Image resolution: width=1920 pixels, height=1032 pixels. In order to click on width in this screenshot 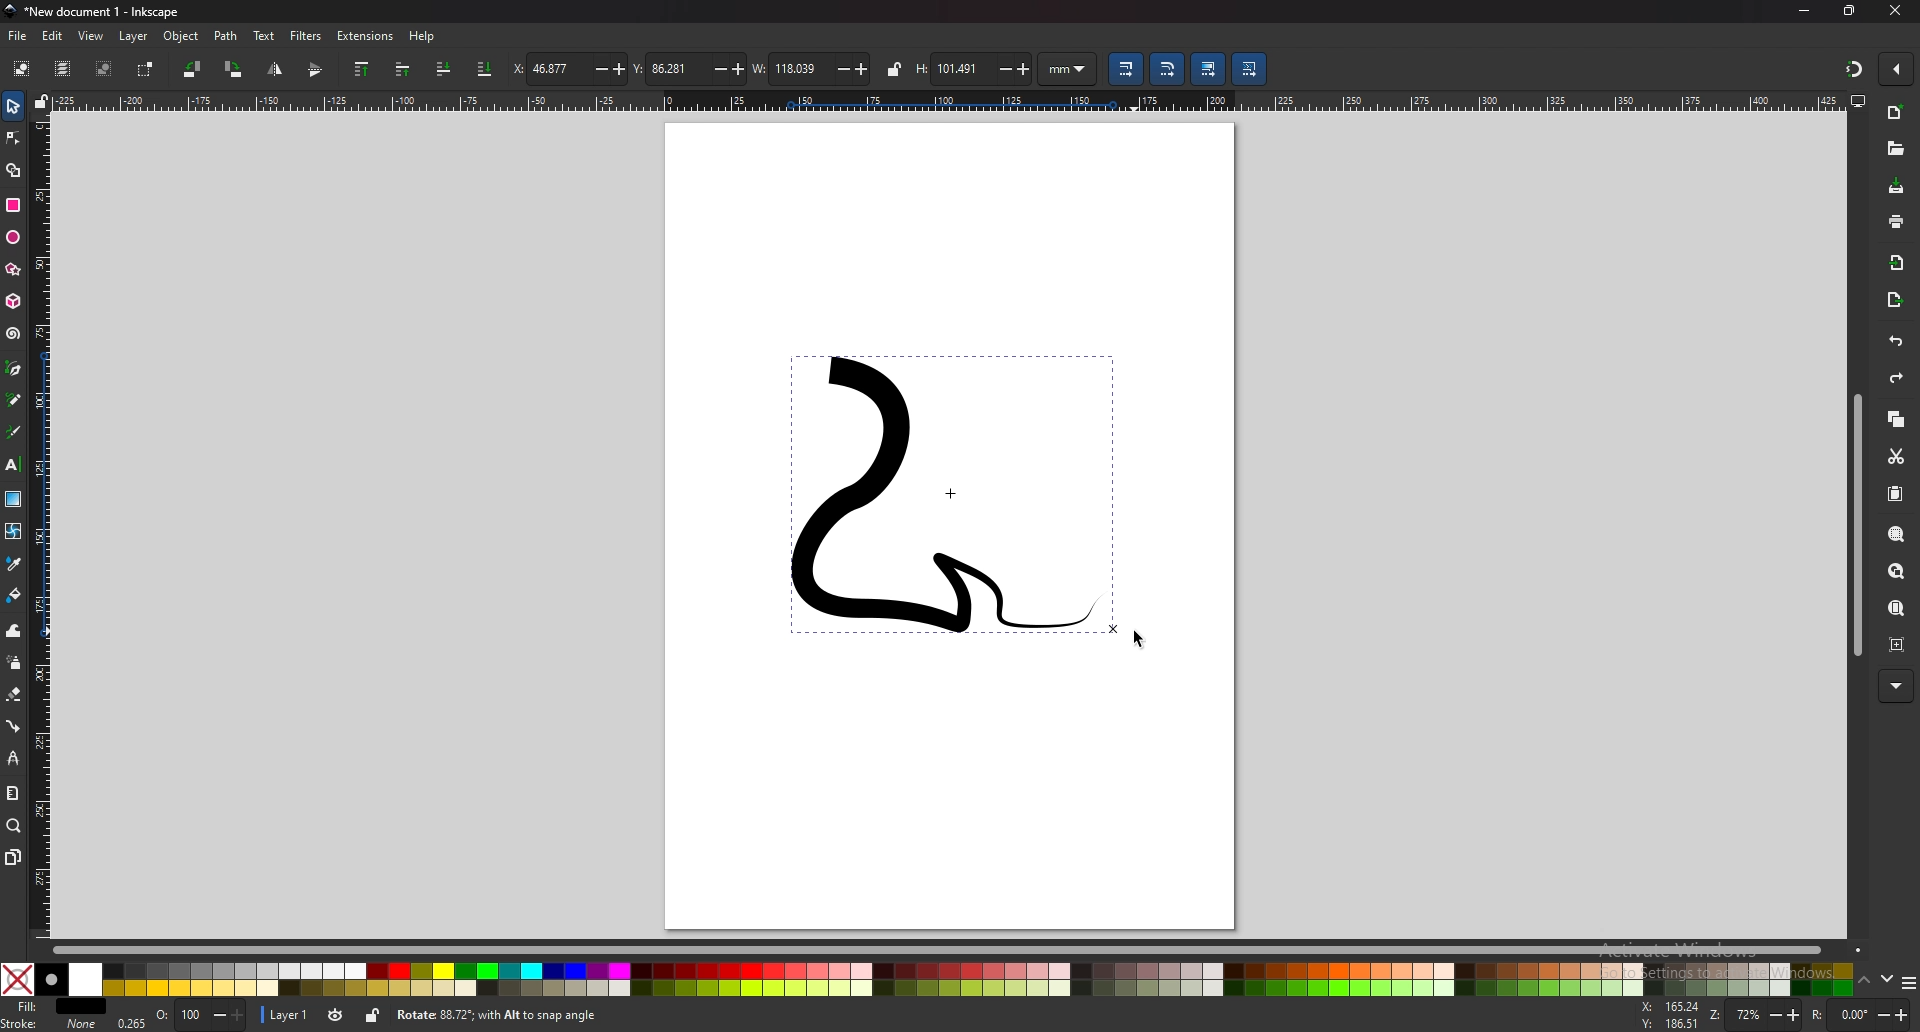, I will do `click(810, 69)`.